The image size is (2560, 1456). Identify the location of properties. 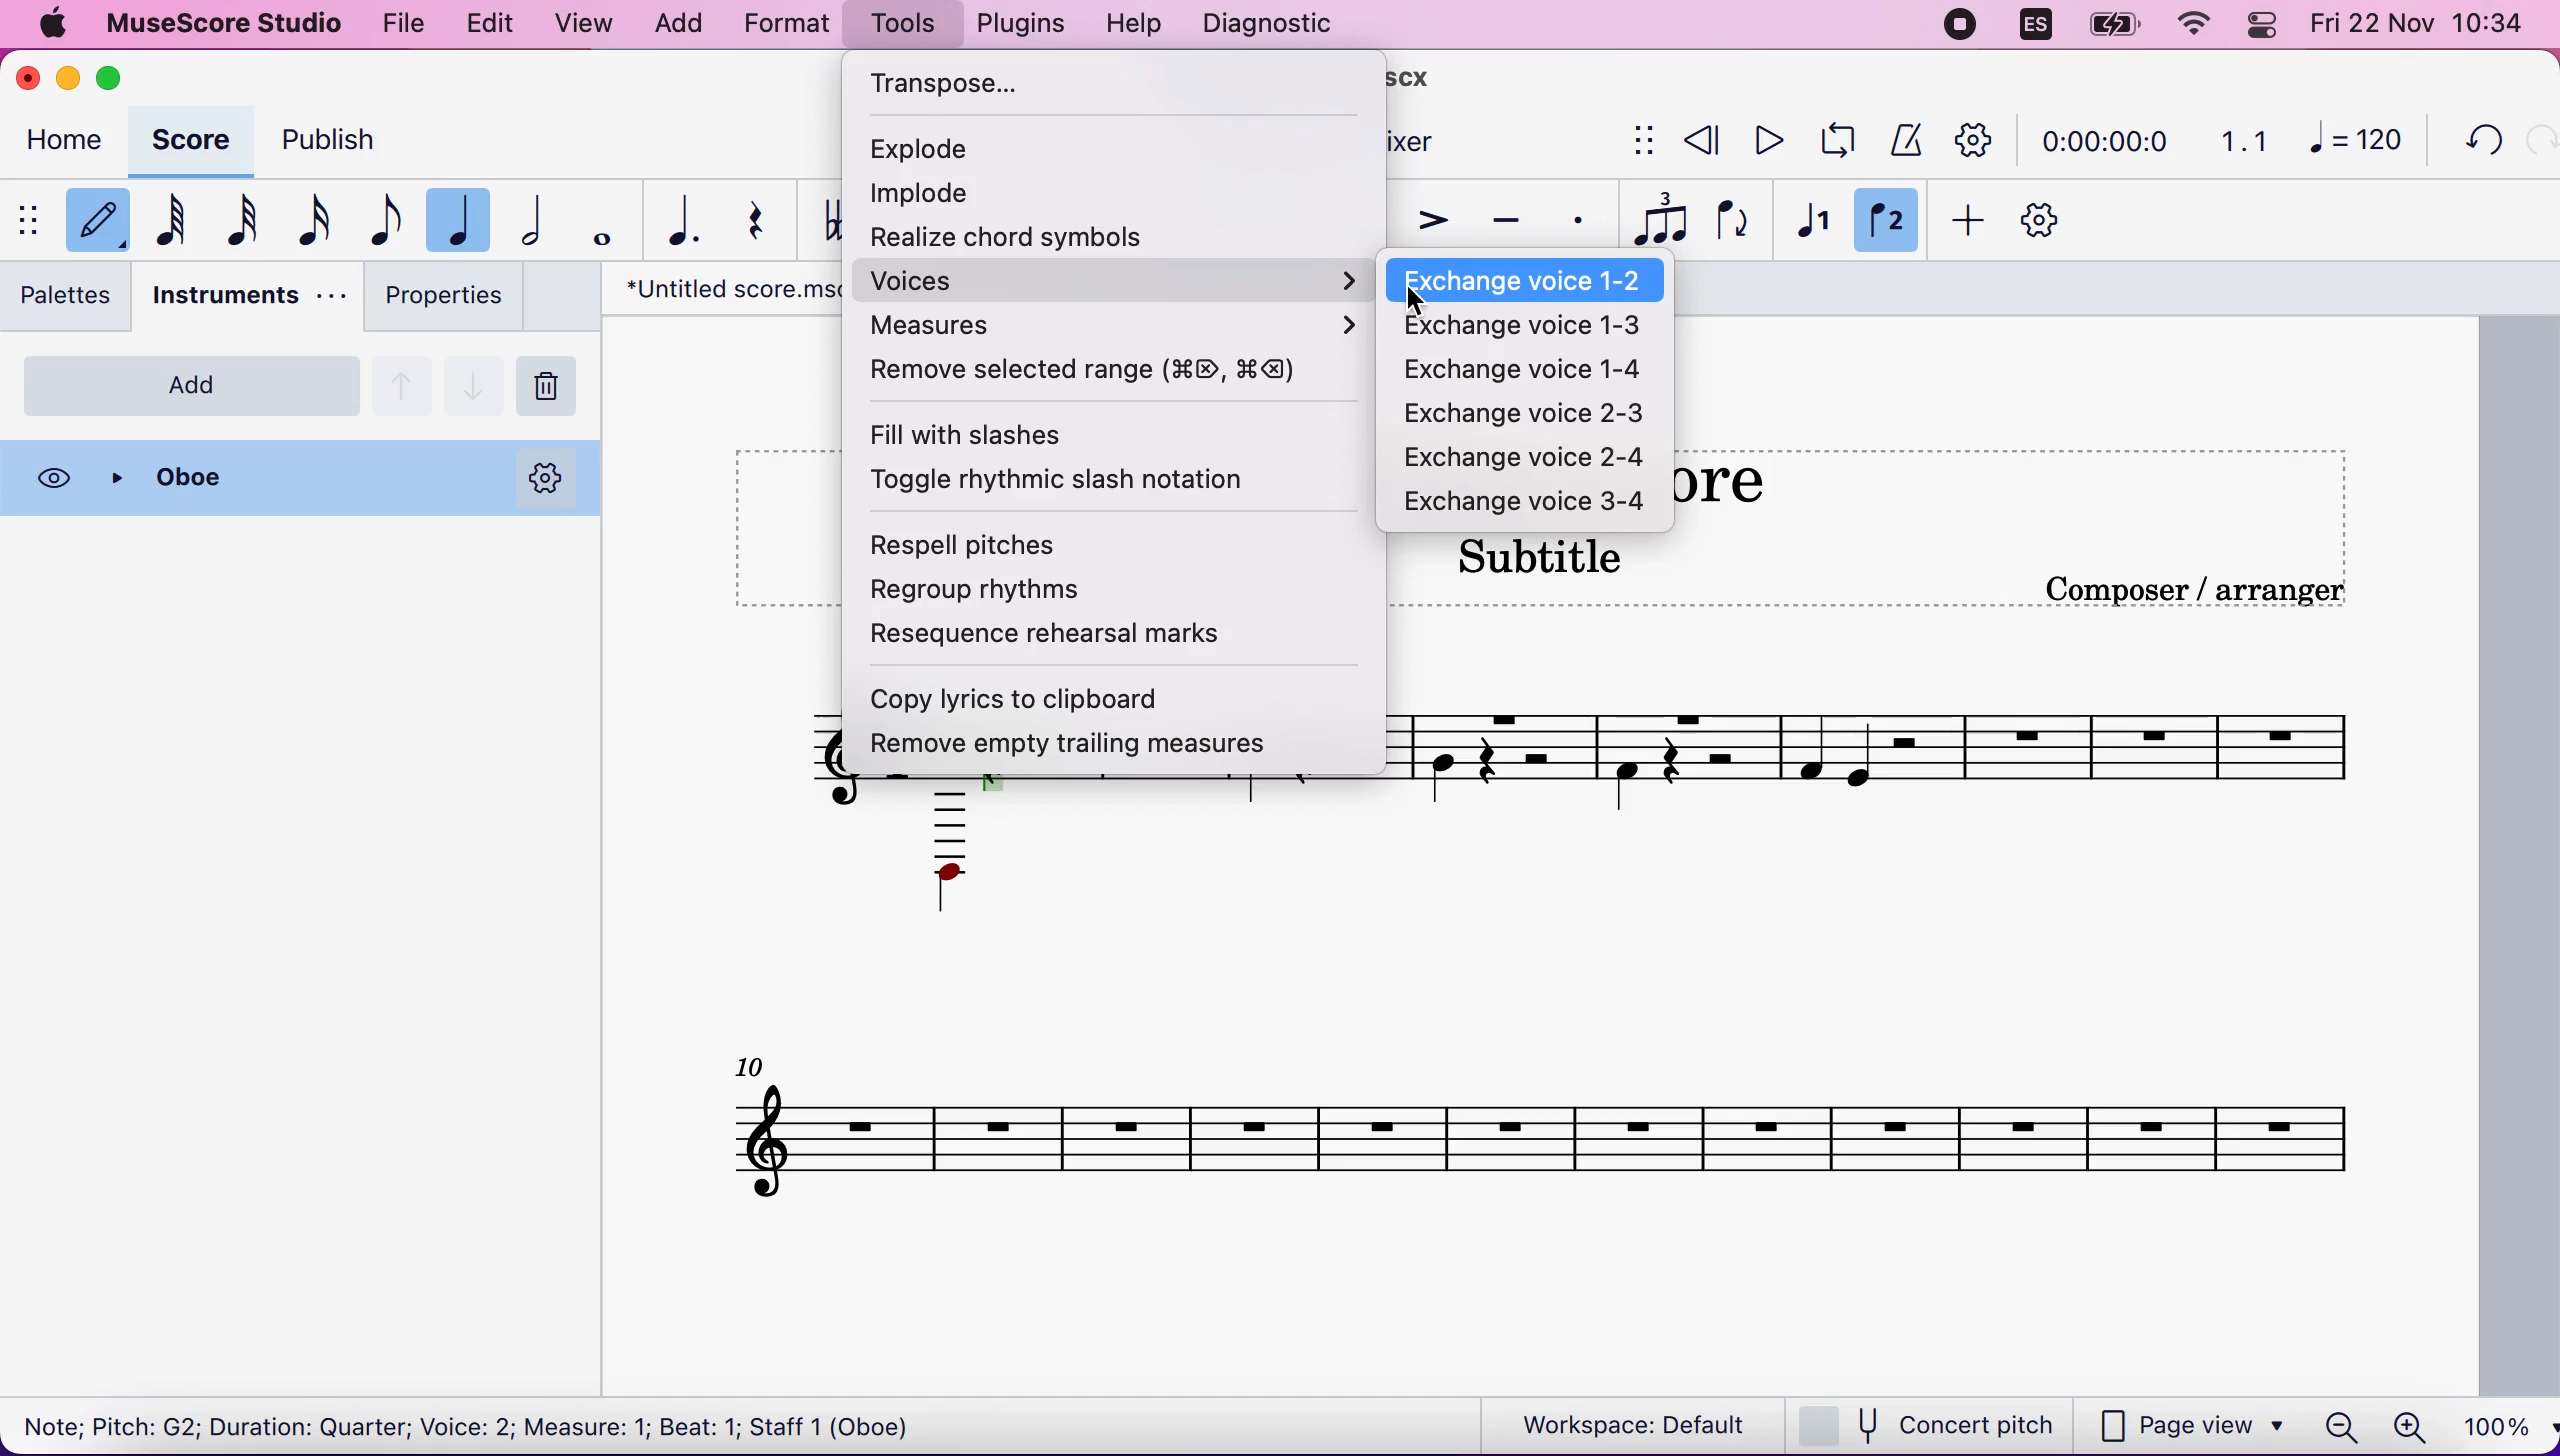
(450, 300).